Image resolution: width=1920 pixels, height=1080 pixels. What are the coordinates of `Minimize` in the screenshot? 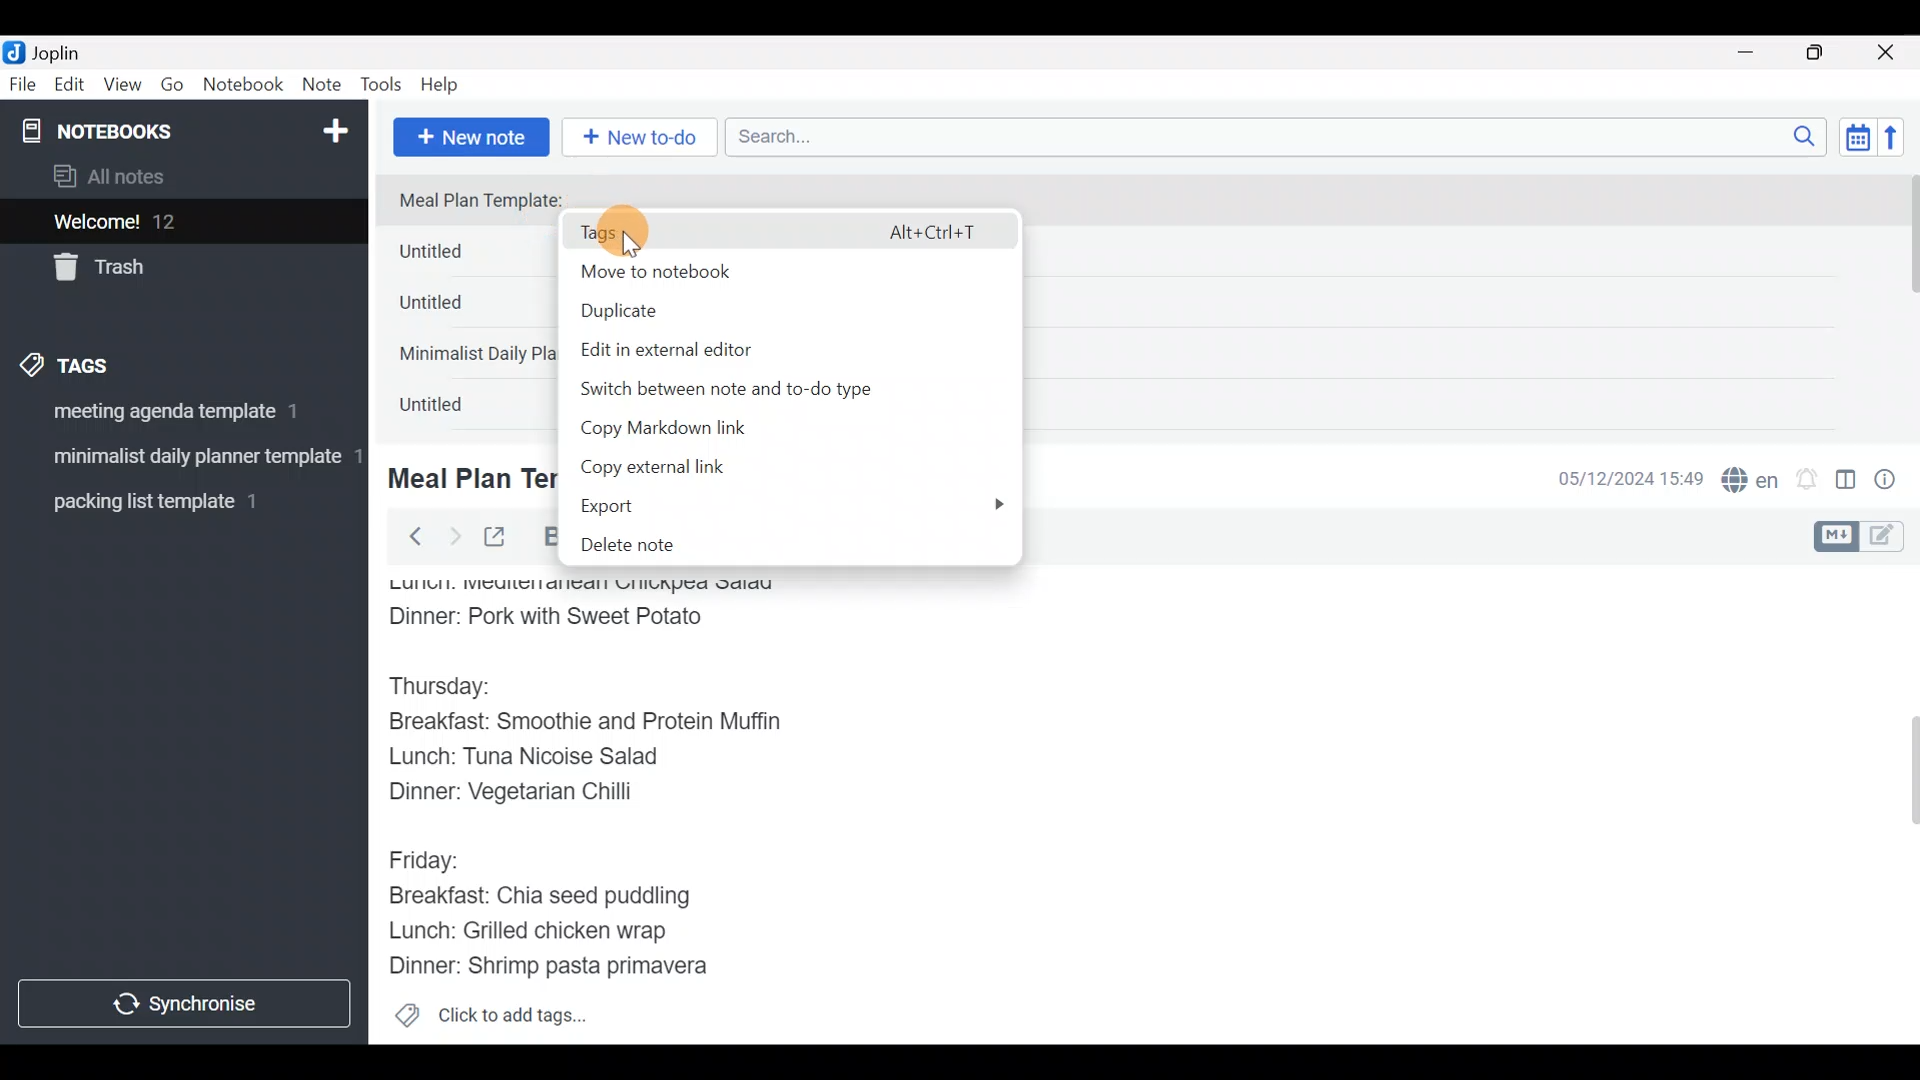 It's located at (1757, 50).